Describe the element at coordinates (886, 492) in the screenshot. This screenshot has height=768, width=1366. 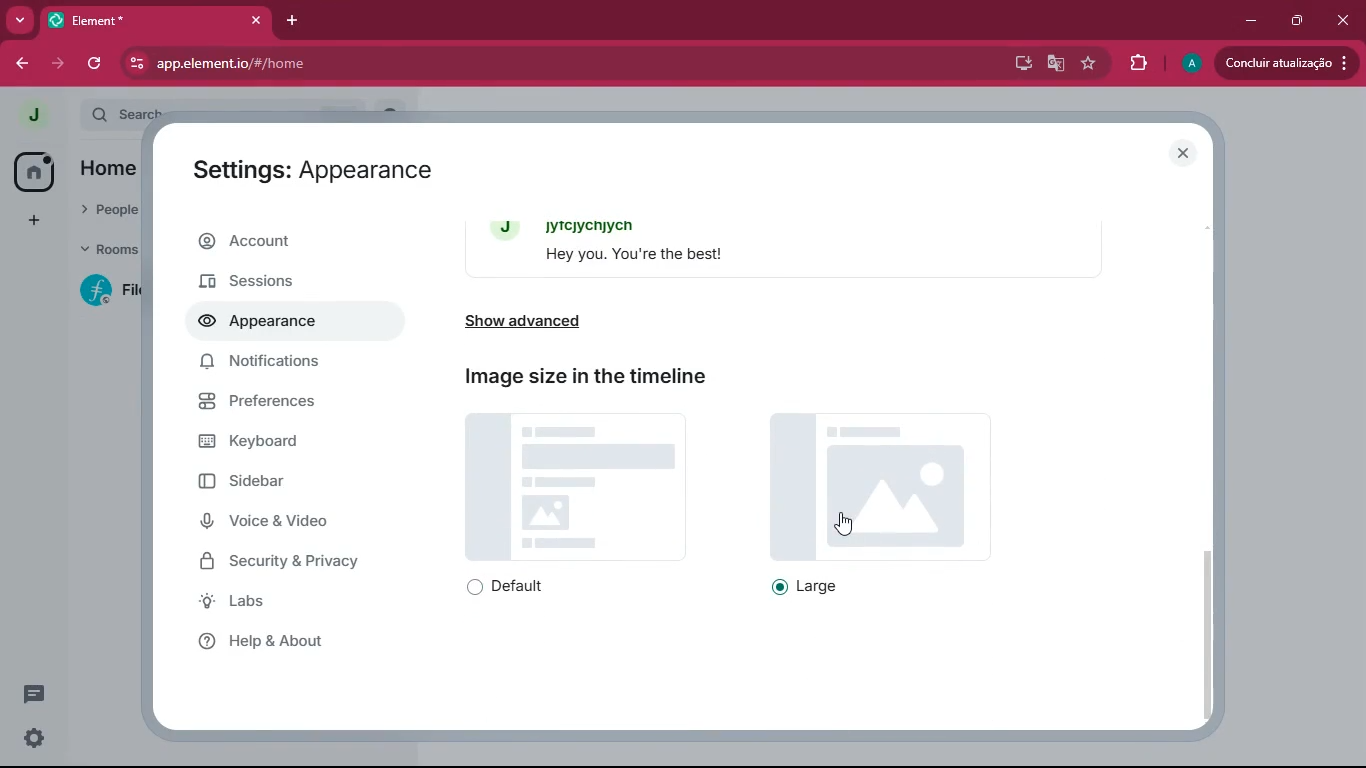
I see `image` at that location.